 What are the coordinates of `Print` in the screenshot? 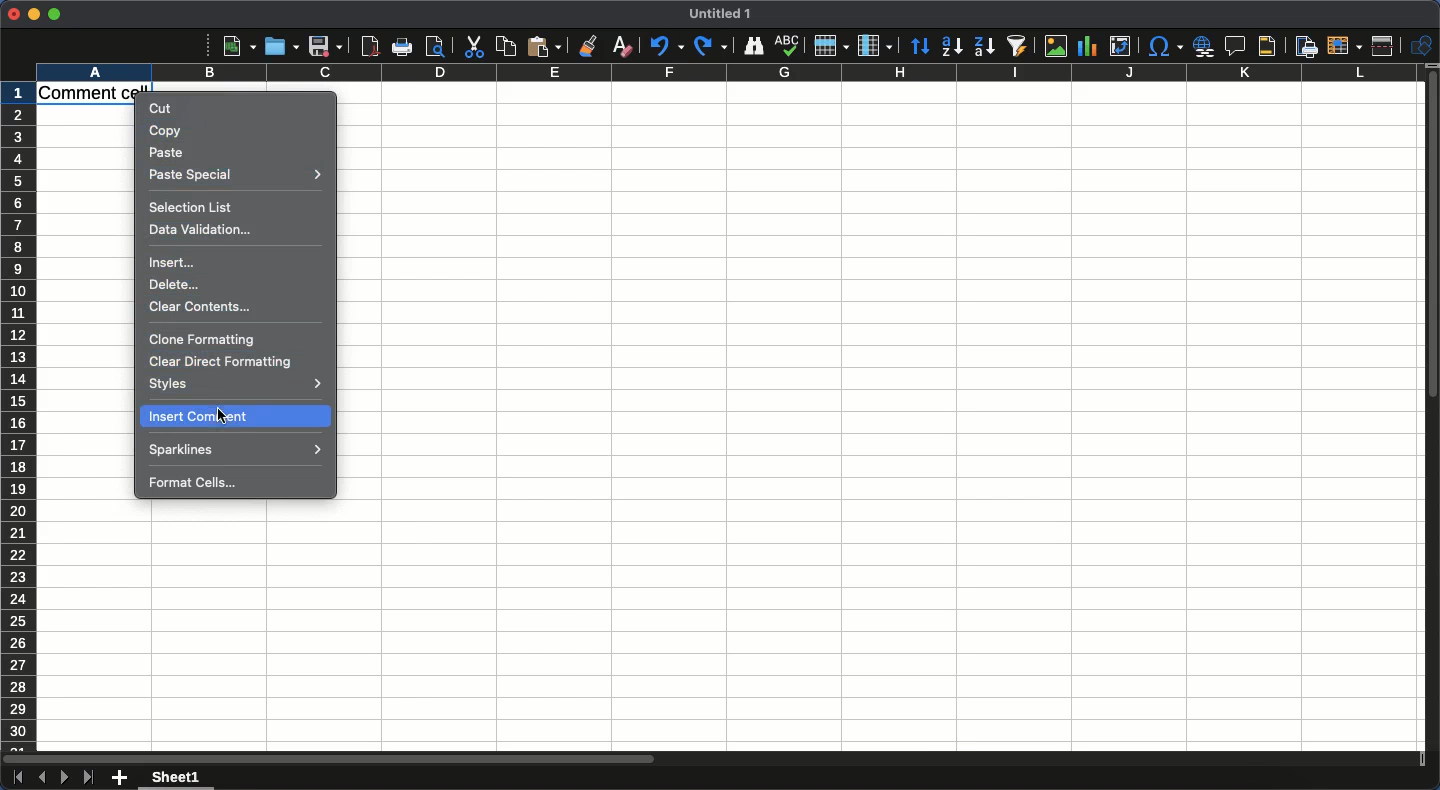 It's located at (402, 46).